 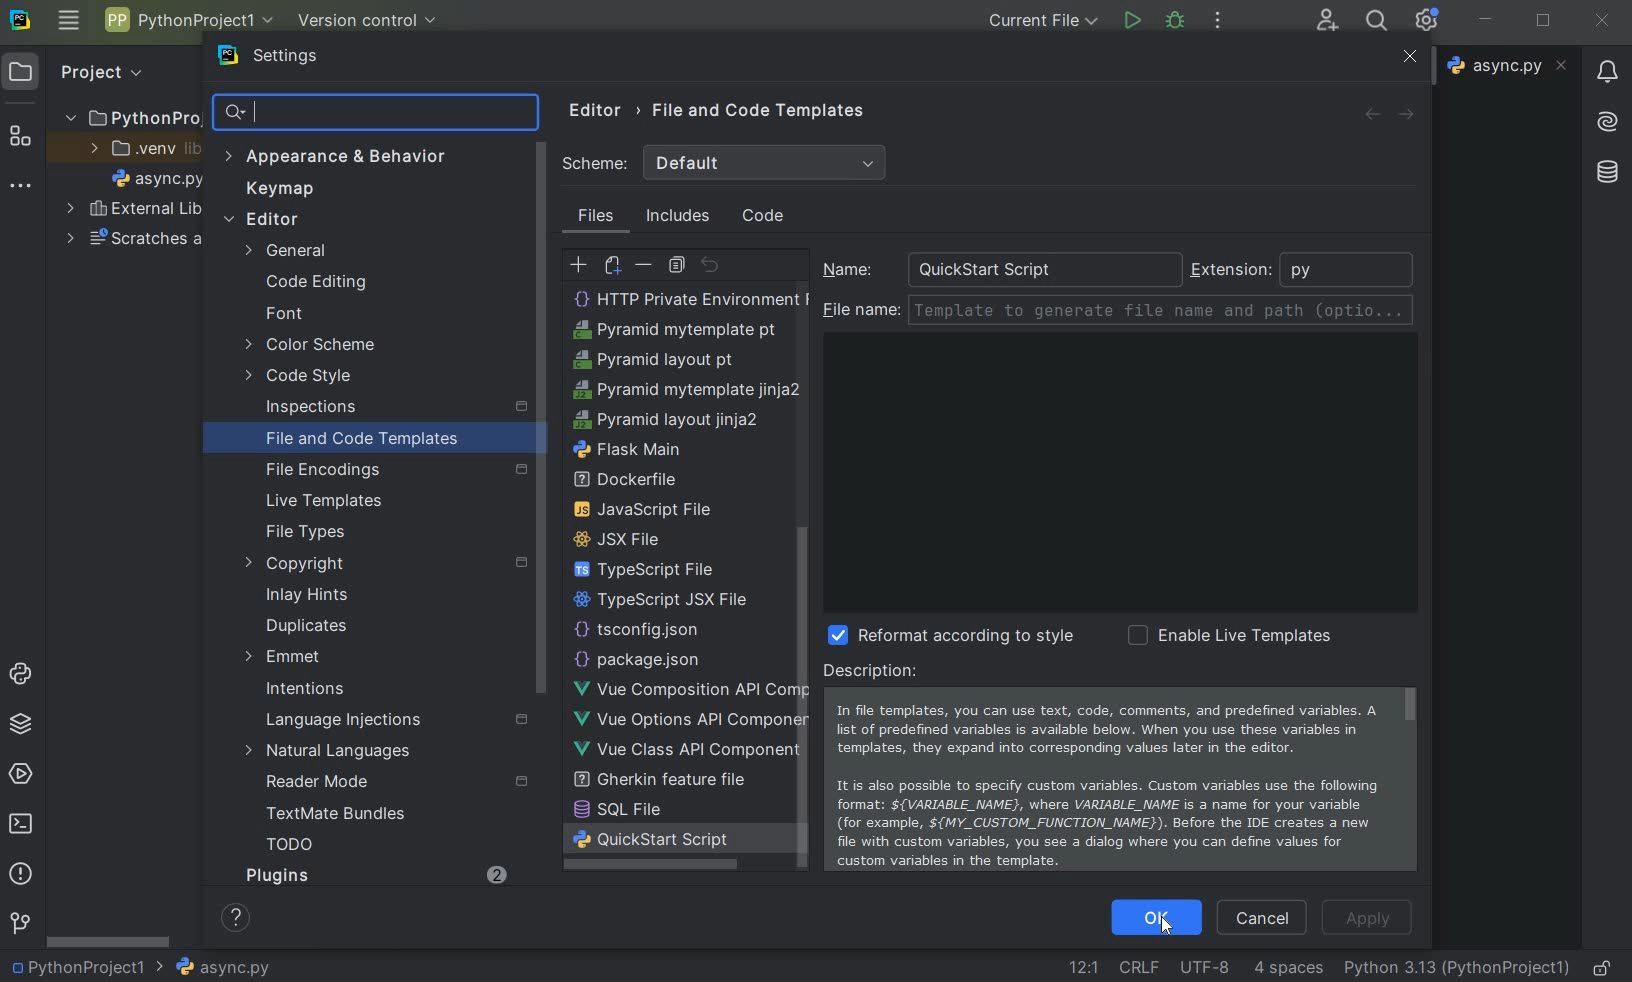 I want to click on OK, so click(x=1154, y=916).